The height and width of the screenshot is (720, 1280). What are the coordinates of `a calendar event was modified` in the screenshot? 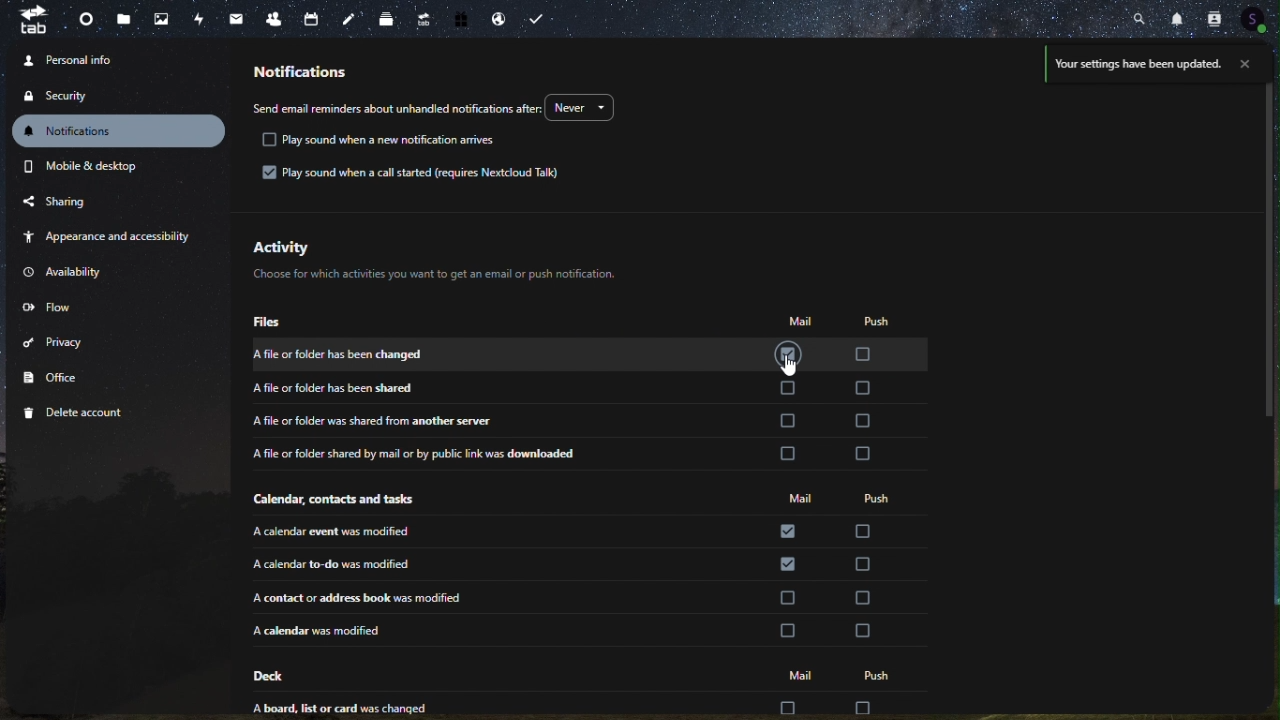 It's located at (342, 531).